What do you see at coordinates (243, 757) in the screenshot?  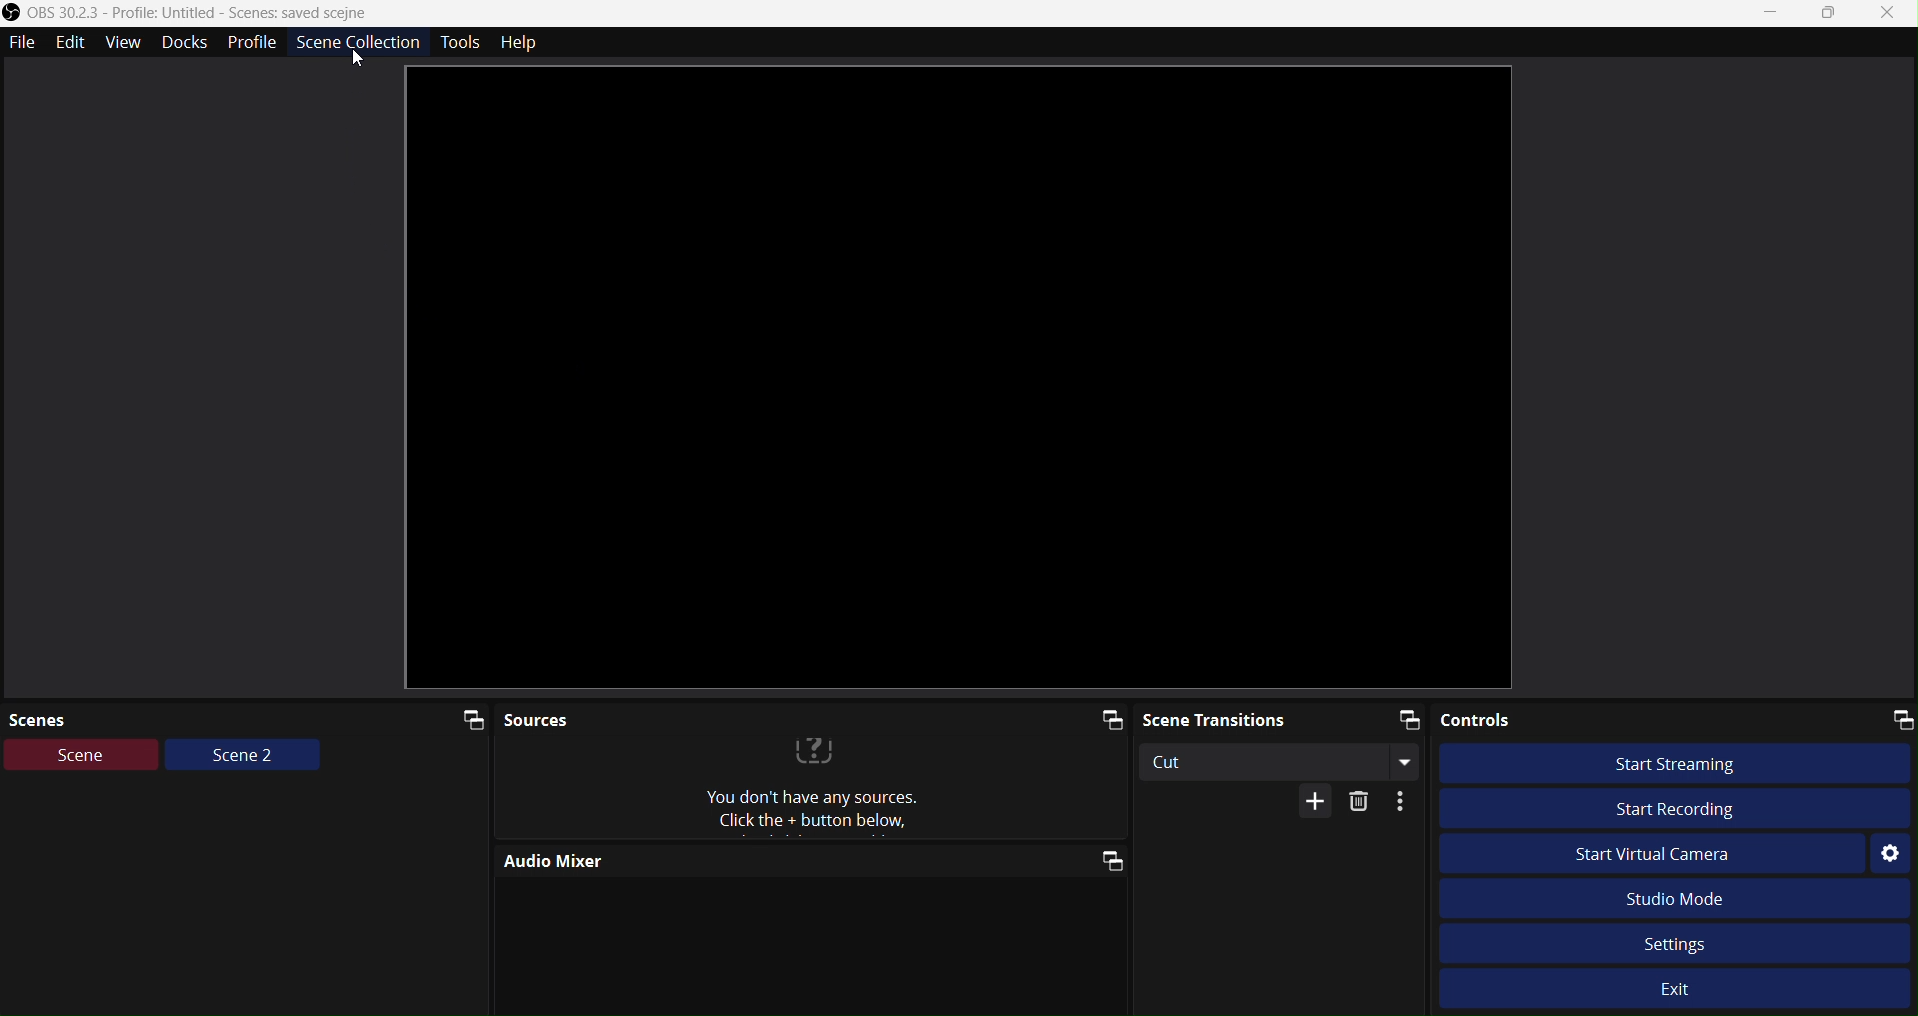 I see `Scene2` at bounding box center [243, 757].